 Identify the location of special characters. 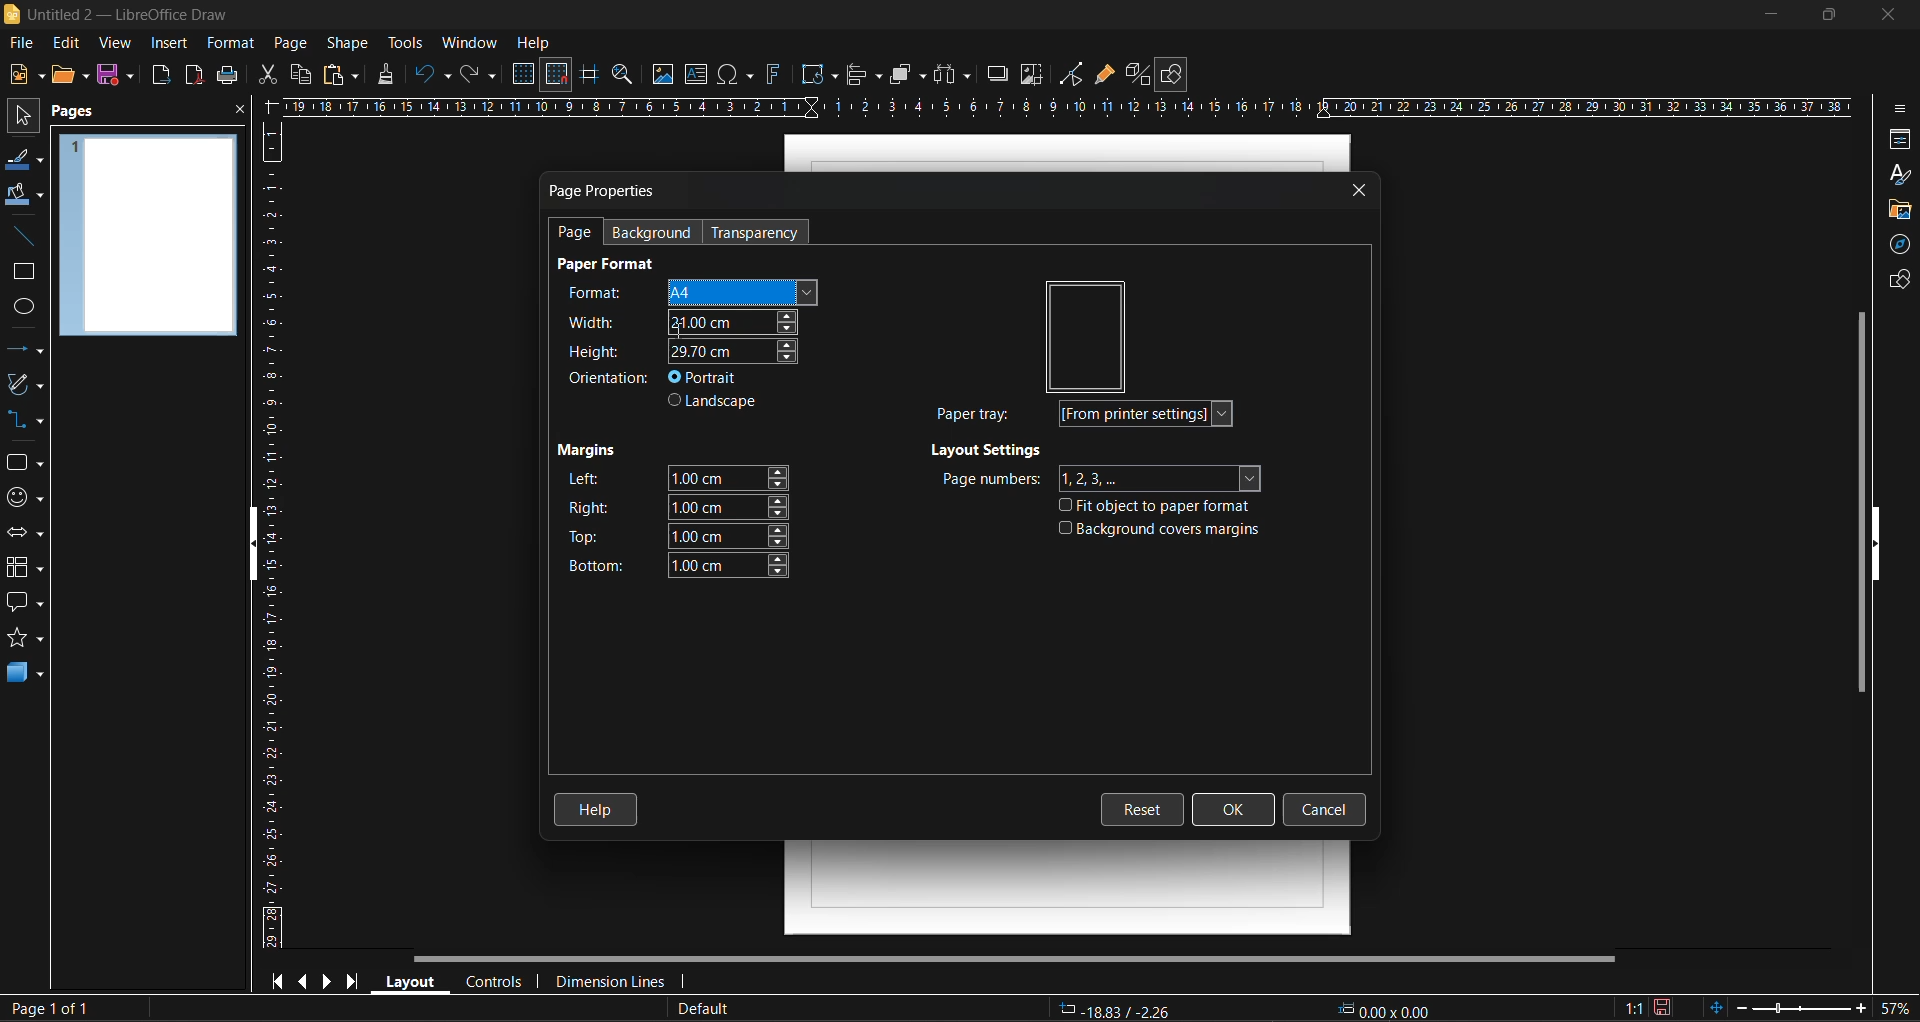
(733, 75).